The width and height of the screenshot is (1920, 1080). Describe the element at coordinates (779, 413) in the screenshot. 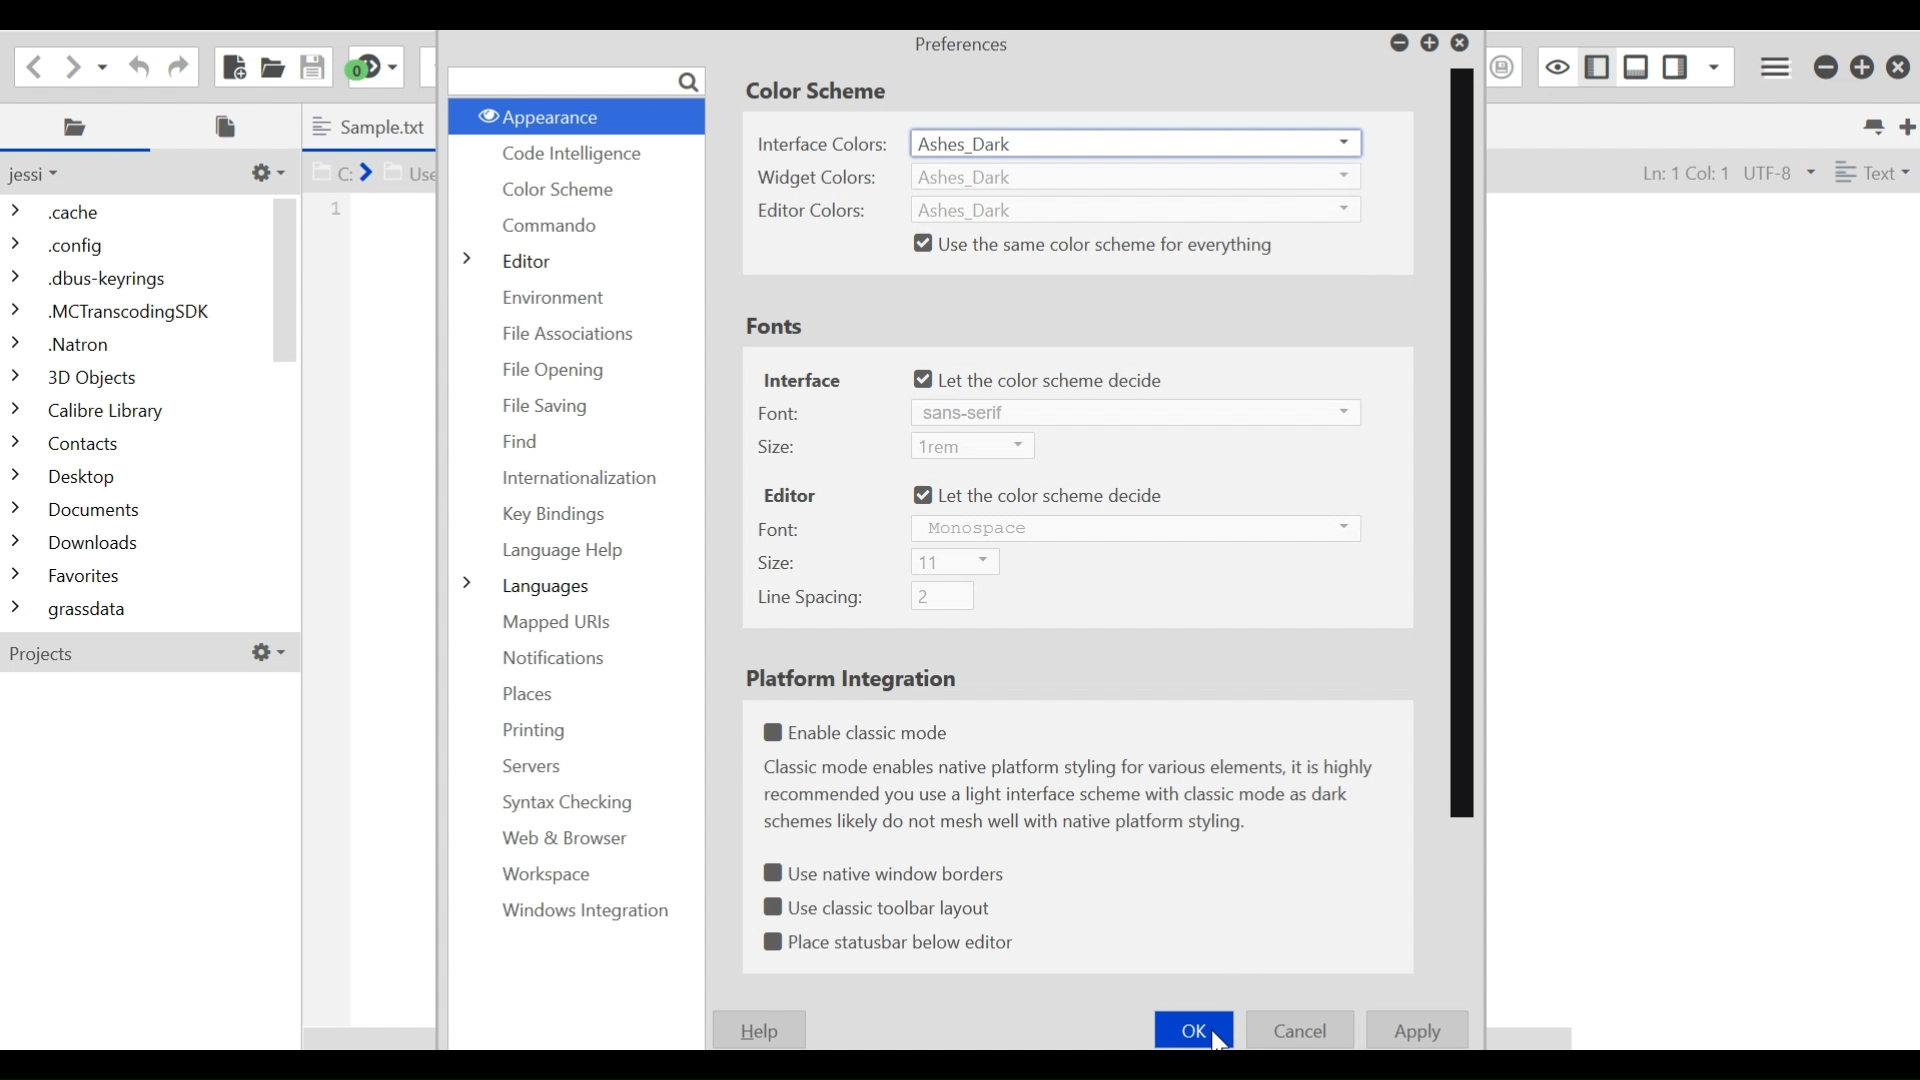

I see `Font` at that location.